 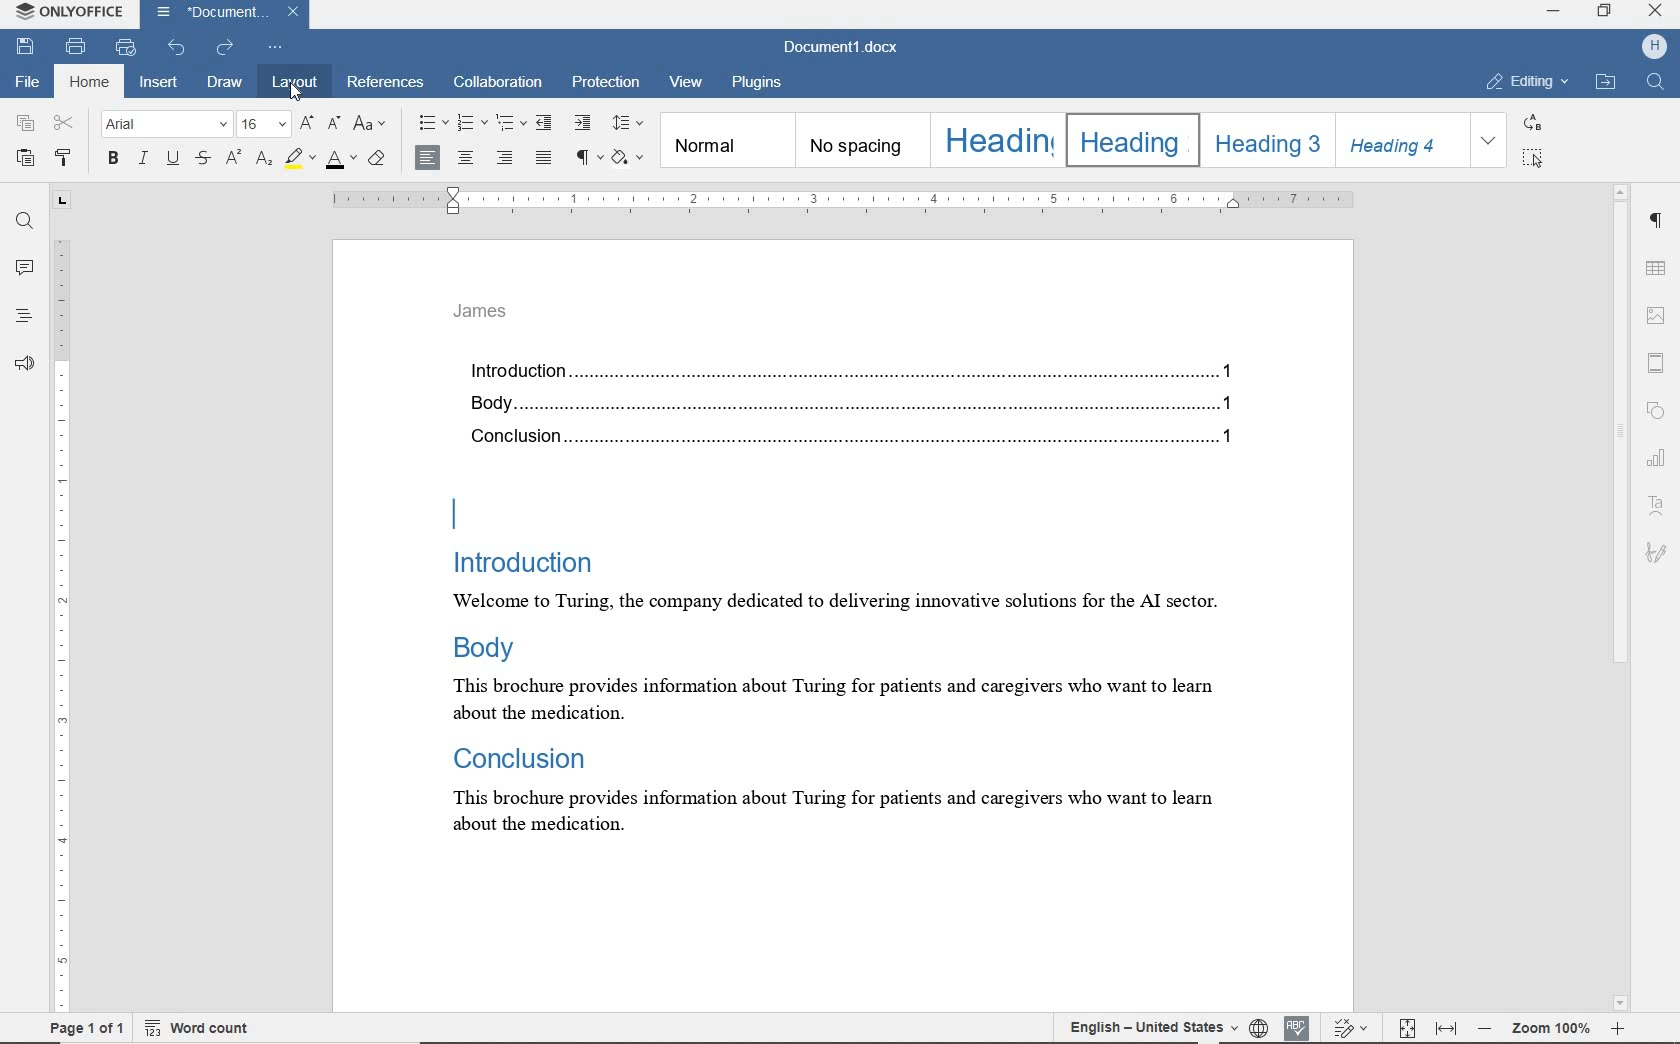 What do you see at coordinates (232, 158) in the screenshot?
I see `superscript` at bounding box center [232, 158].